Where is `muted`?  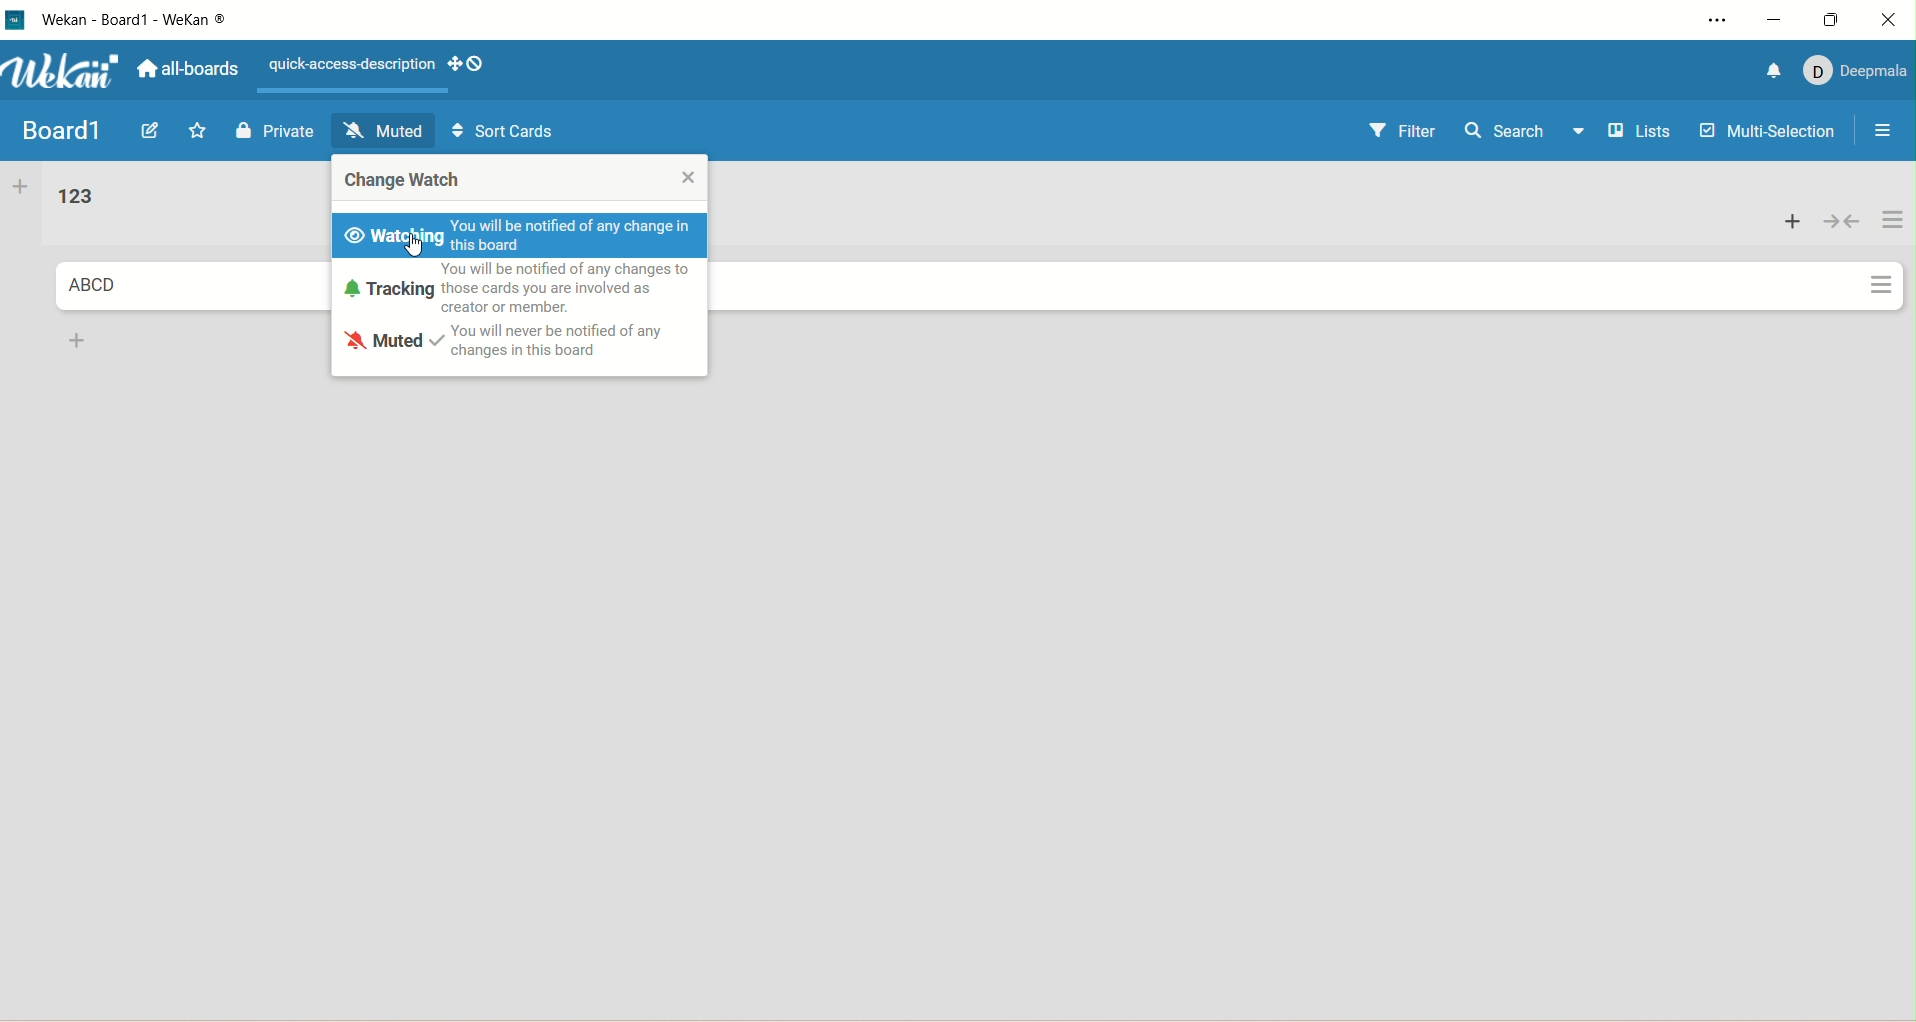
muted is located at coordinates (386, 131).